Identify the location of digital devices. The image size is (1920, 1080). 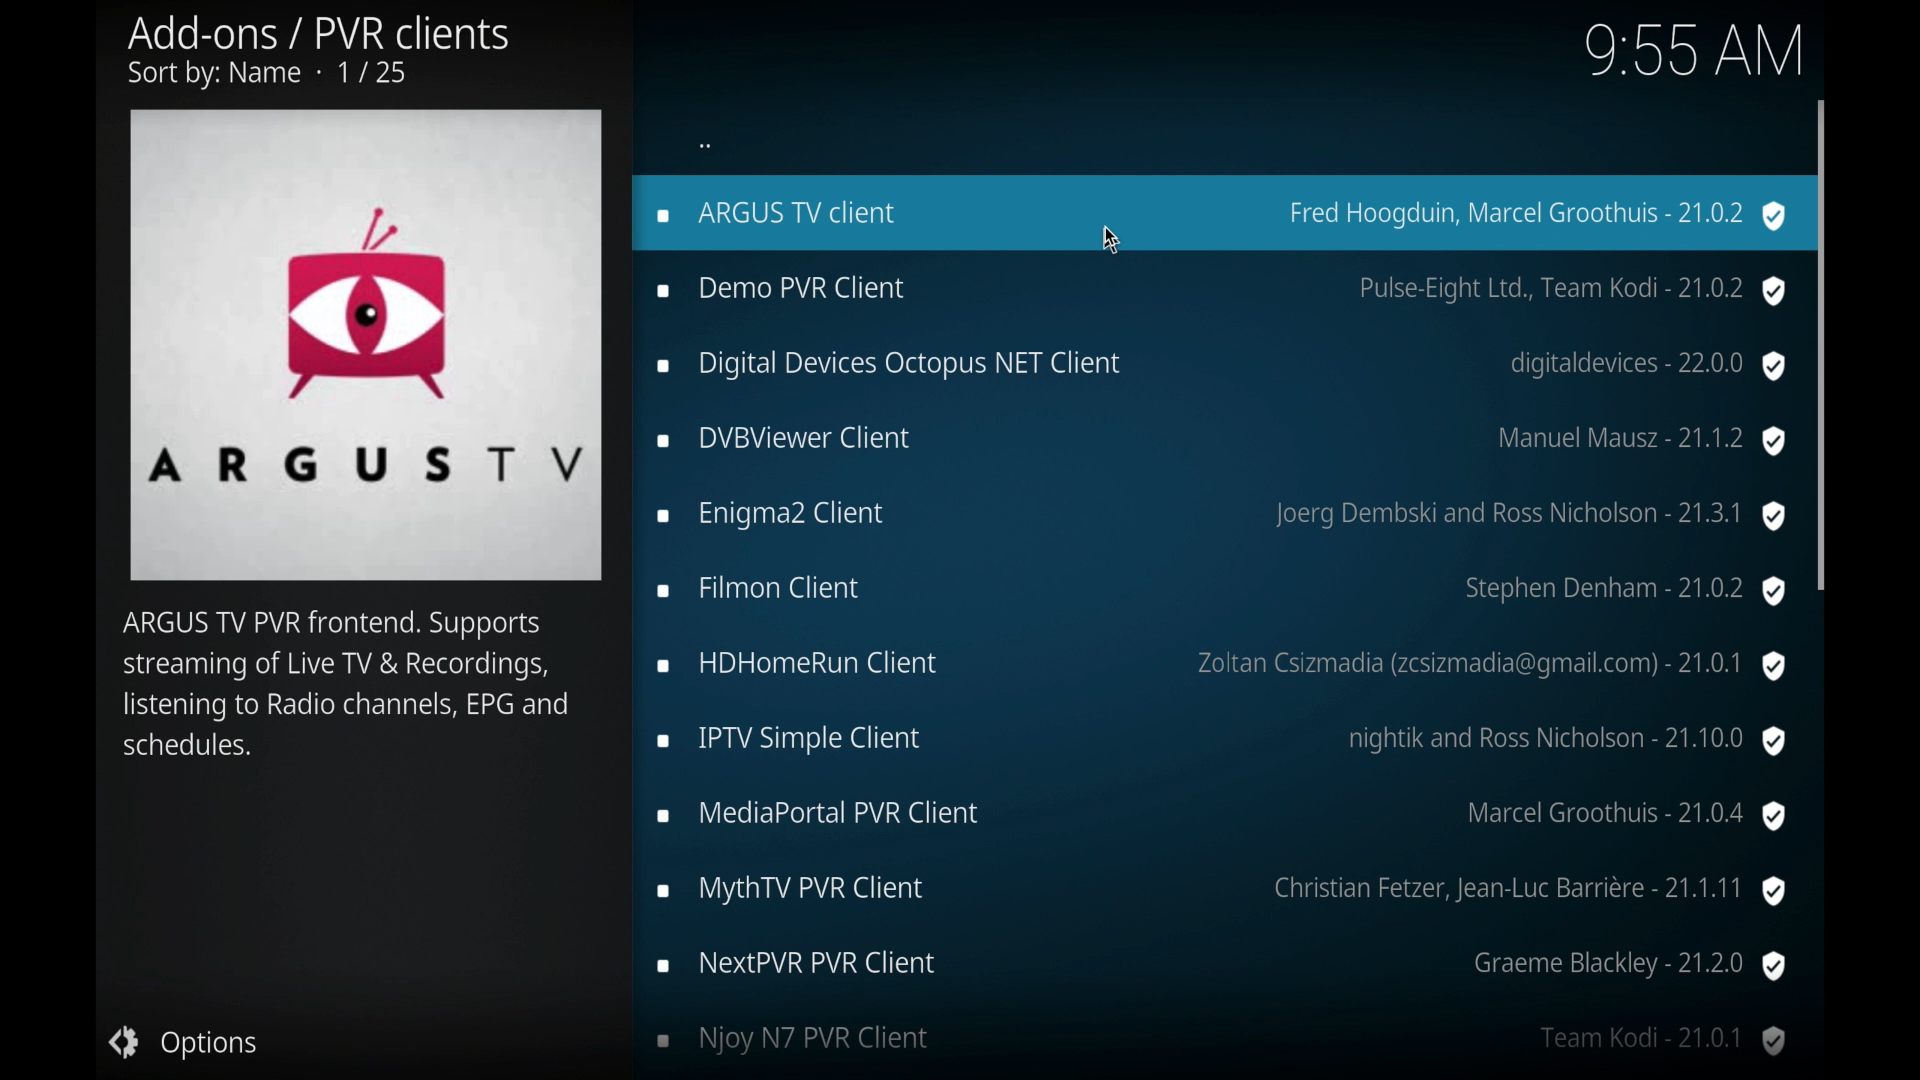
(1222, 367).